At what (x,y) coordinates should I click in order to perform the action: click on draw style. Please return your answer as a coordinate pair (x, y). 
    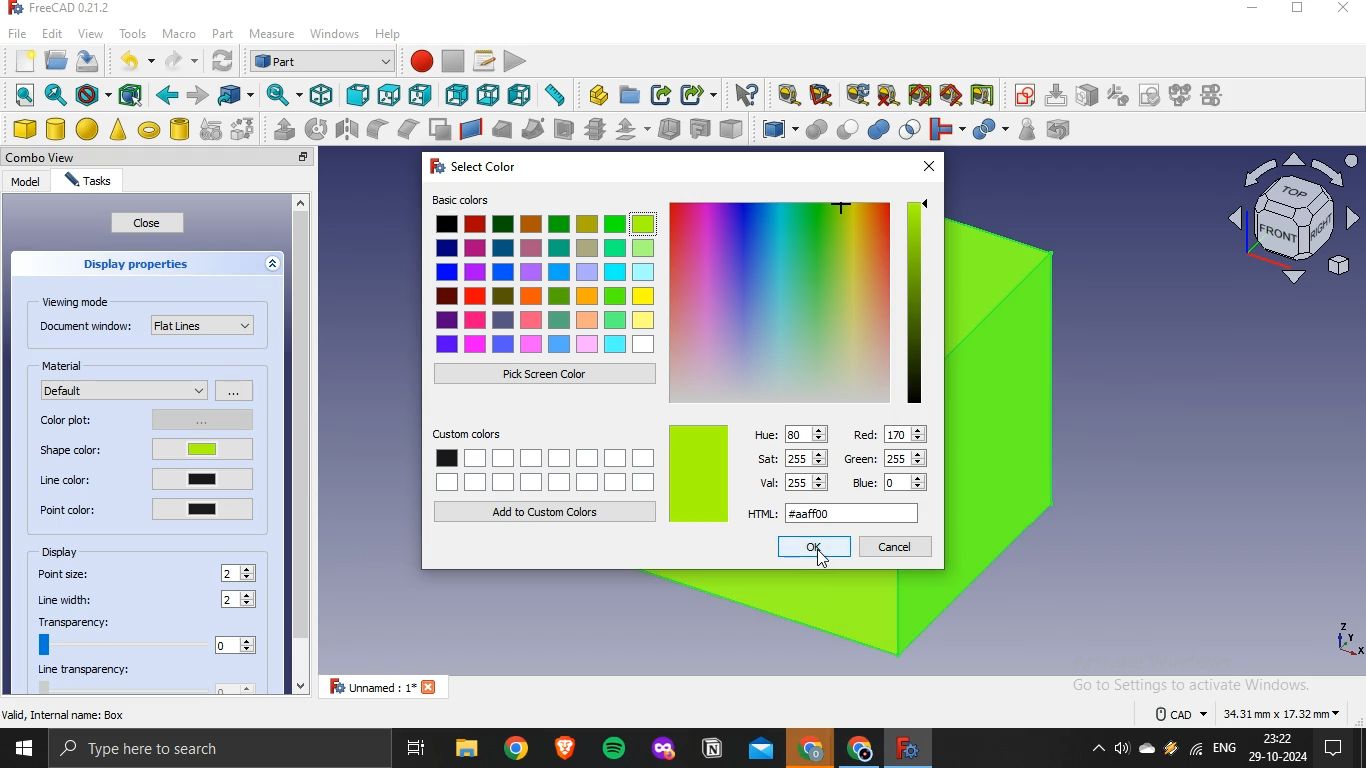
    Looking at the image, I should click on (90, 95).